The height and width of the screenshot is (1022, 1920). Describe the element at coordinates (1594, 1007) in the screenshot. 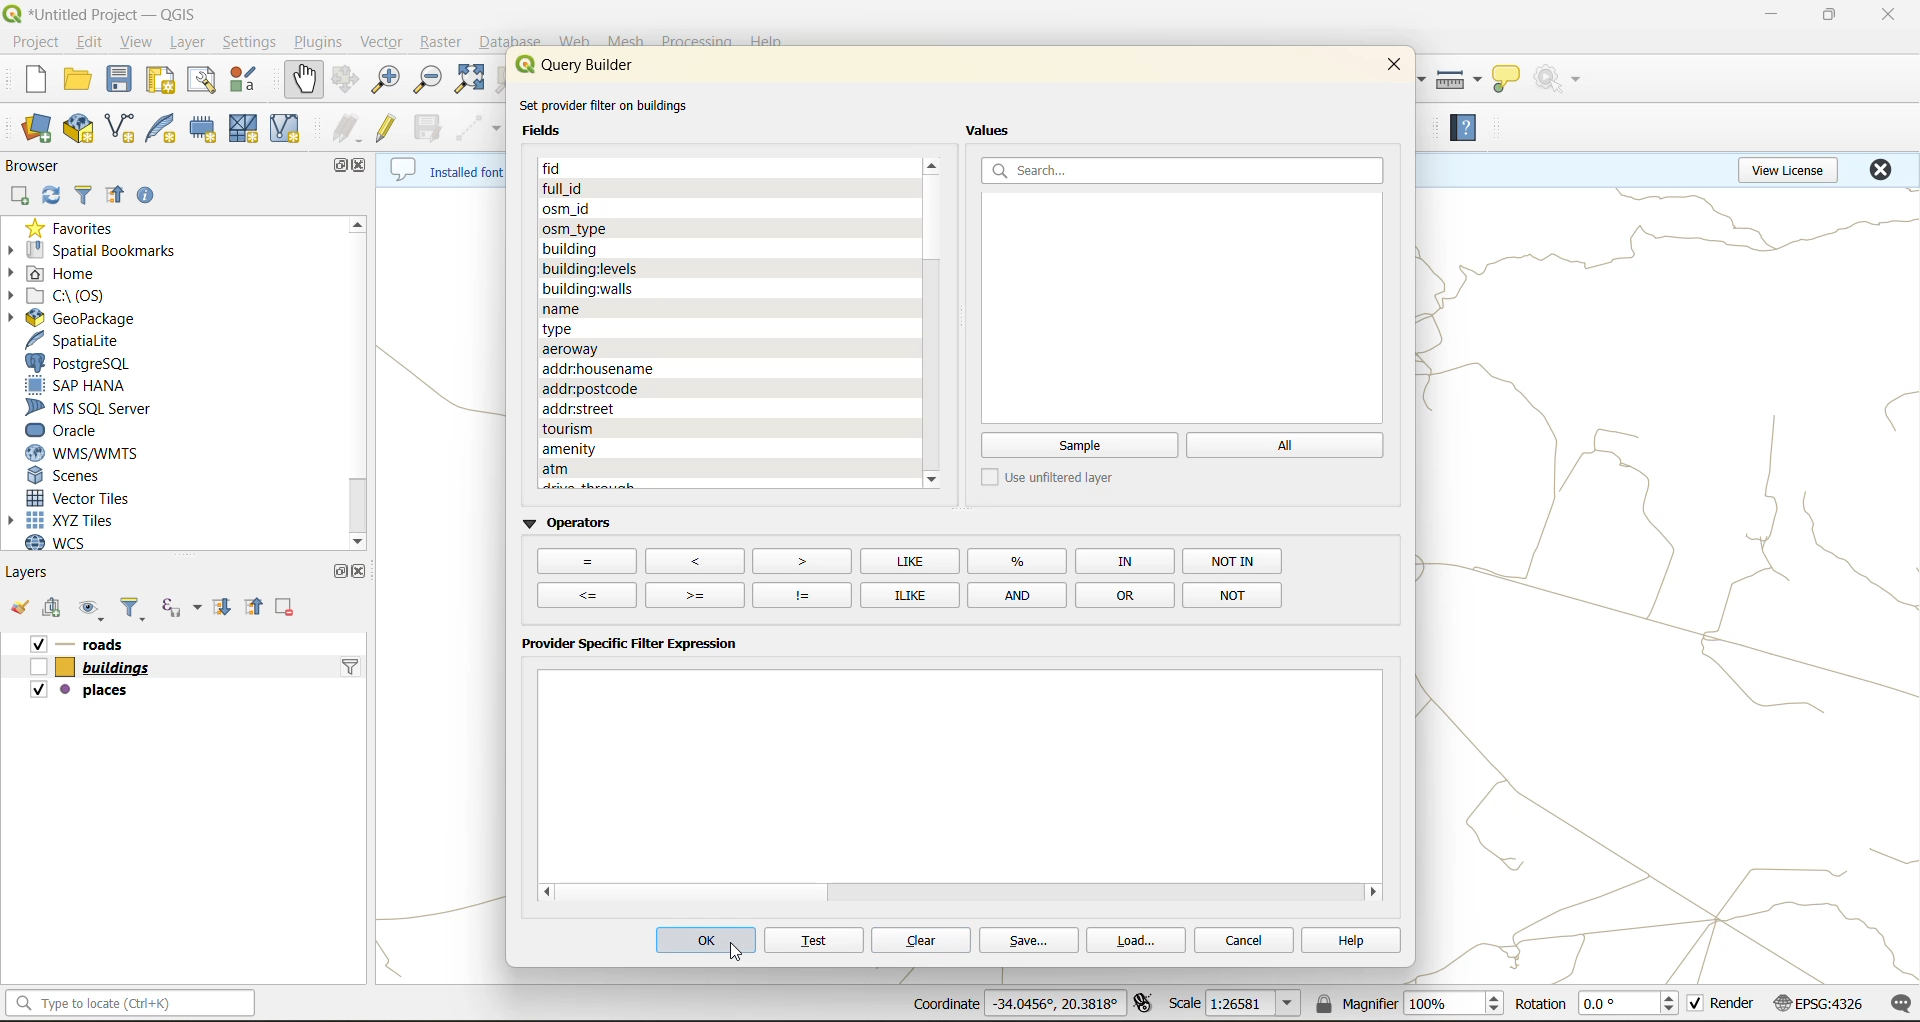

I see `rotation` at that location.